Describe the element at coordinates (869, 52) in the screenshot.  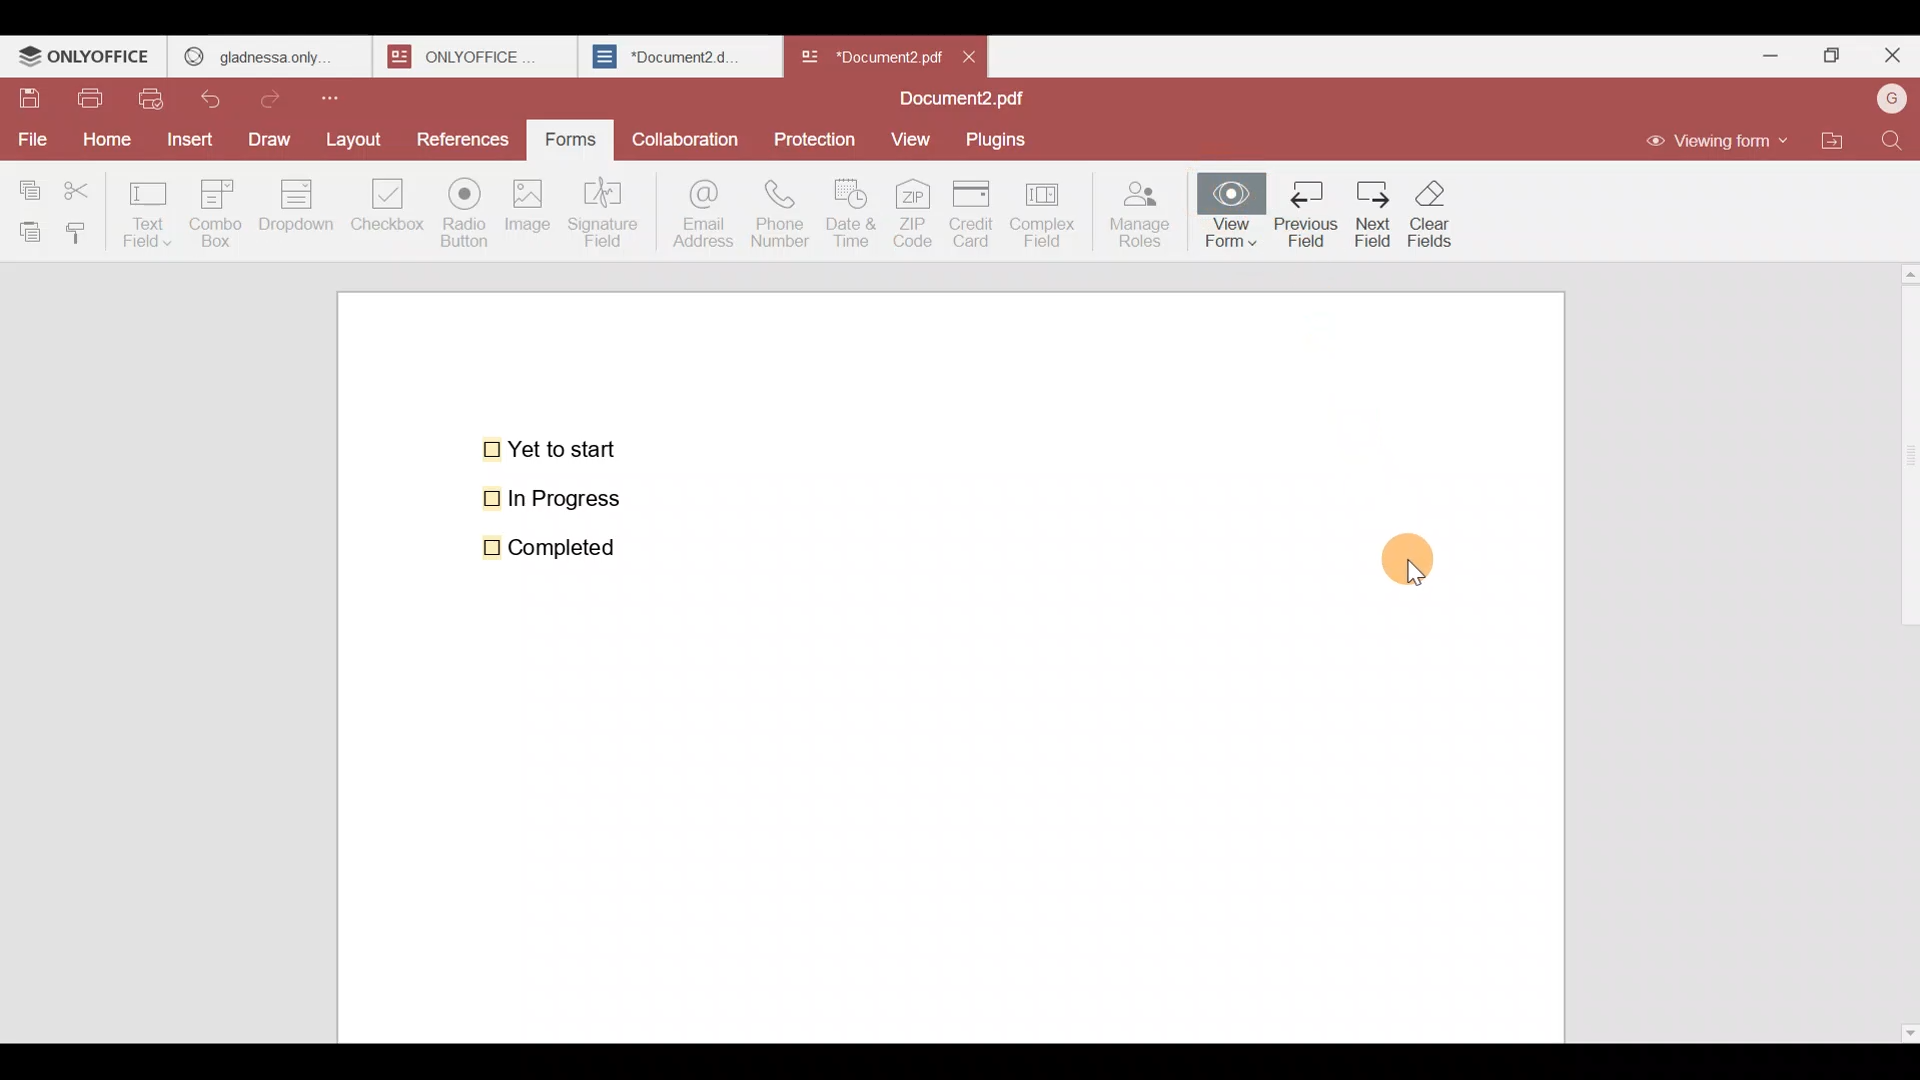
I see `Document name` at that location.